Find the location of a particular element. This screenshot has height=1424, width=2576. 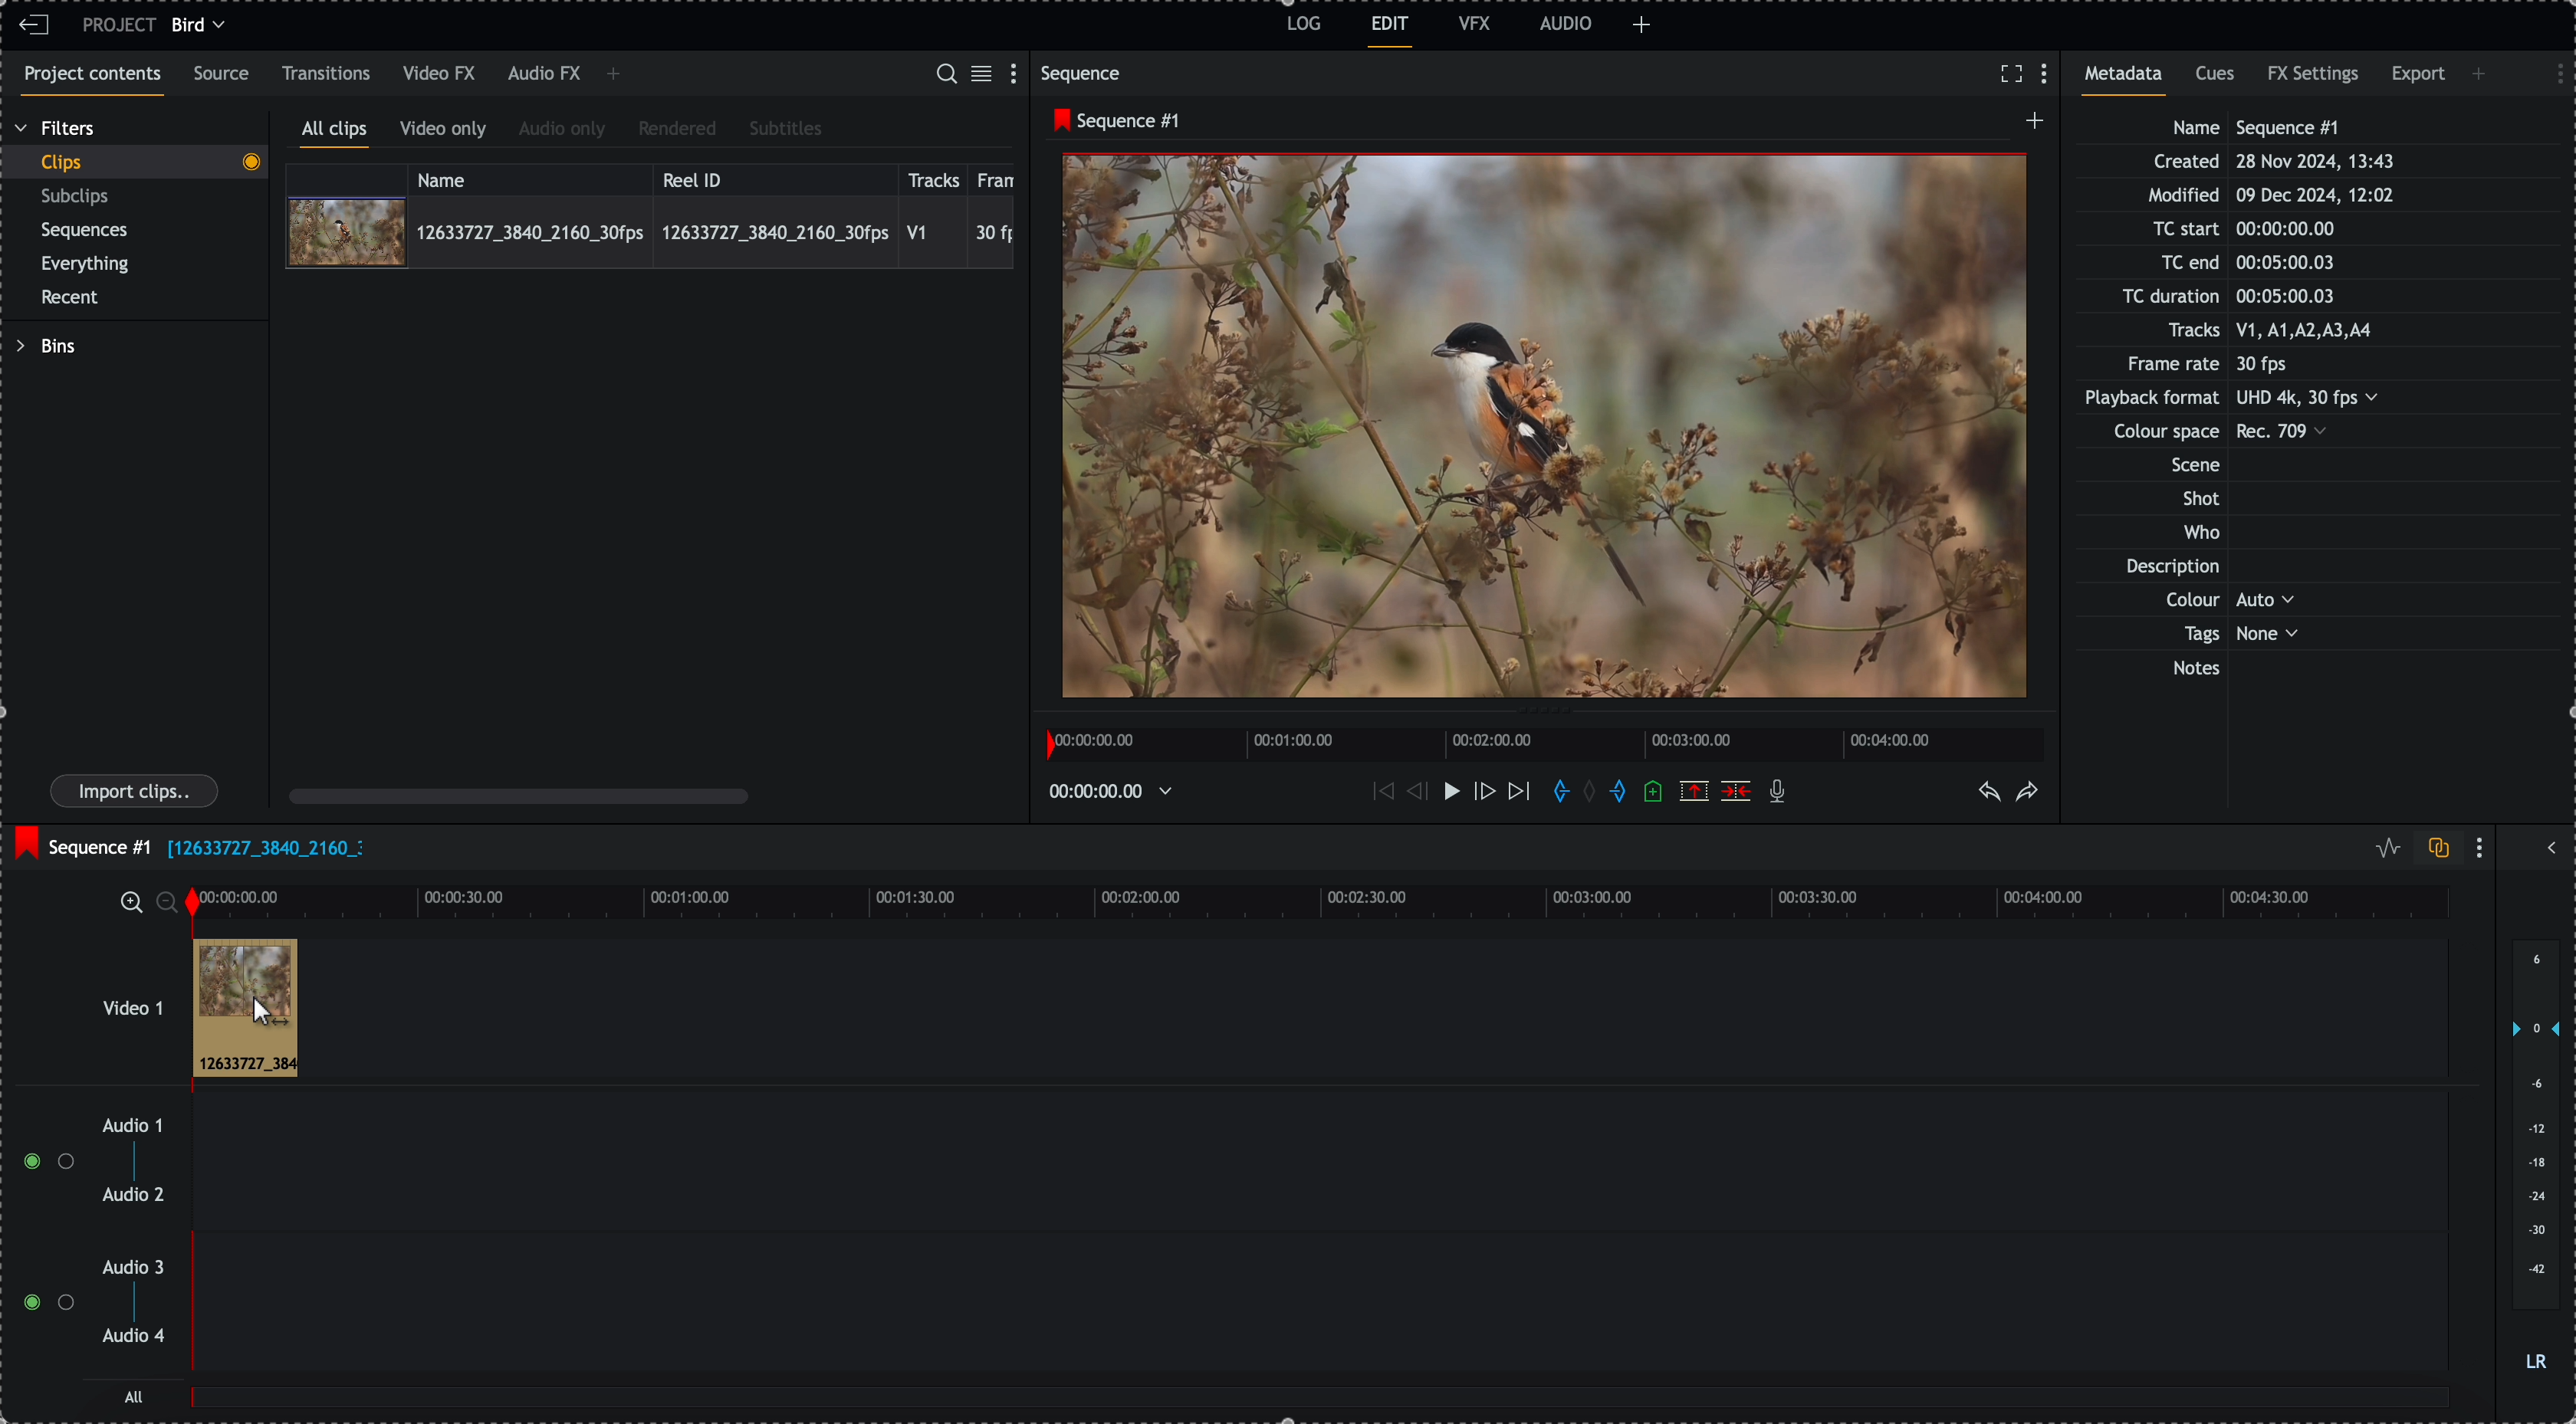

name is located at coordinates (530, 177).